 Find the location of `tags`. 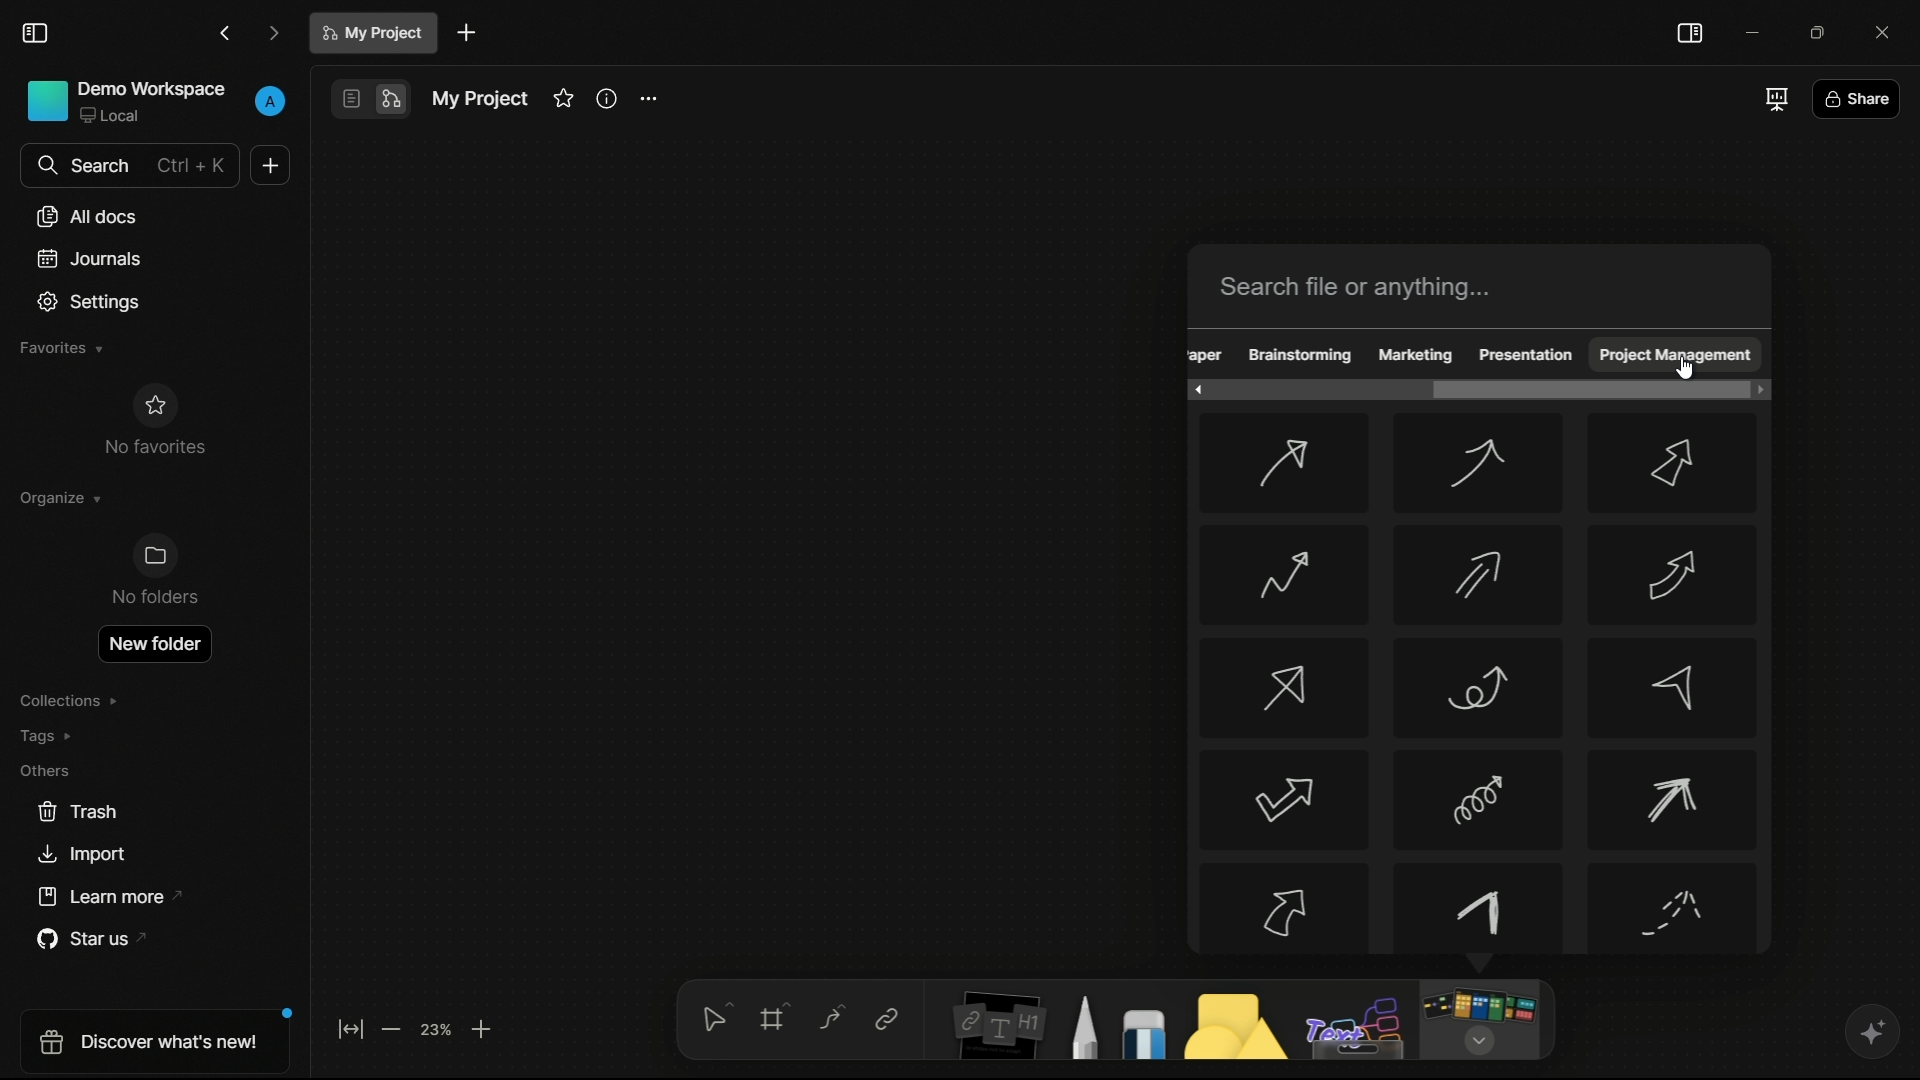

tags is located at coordinates (48, 736).